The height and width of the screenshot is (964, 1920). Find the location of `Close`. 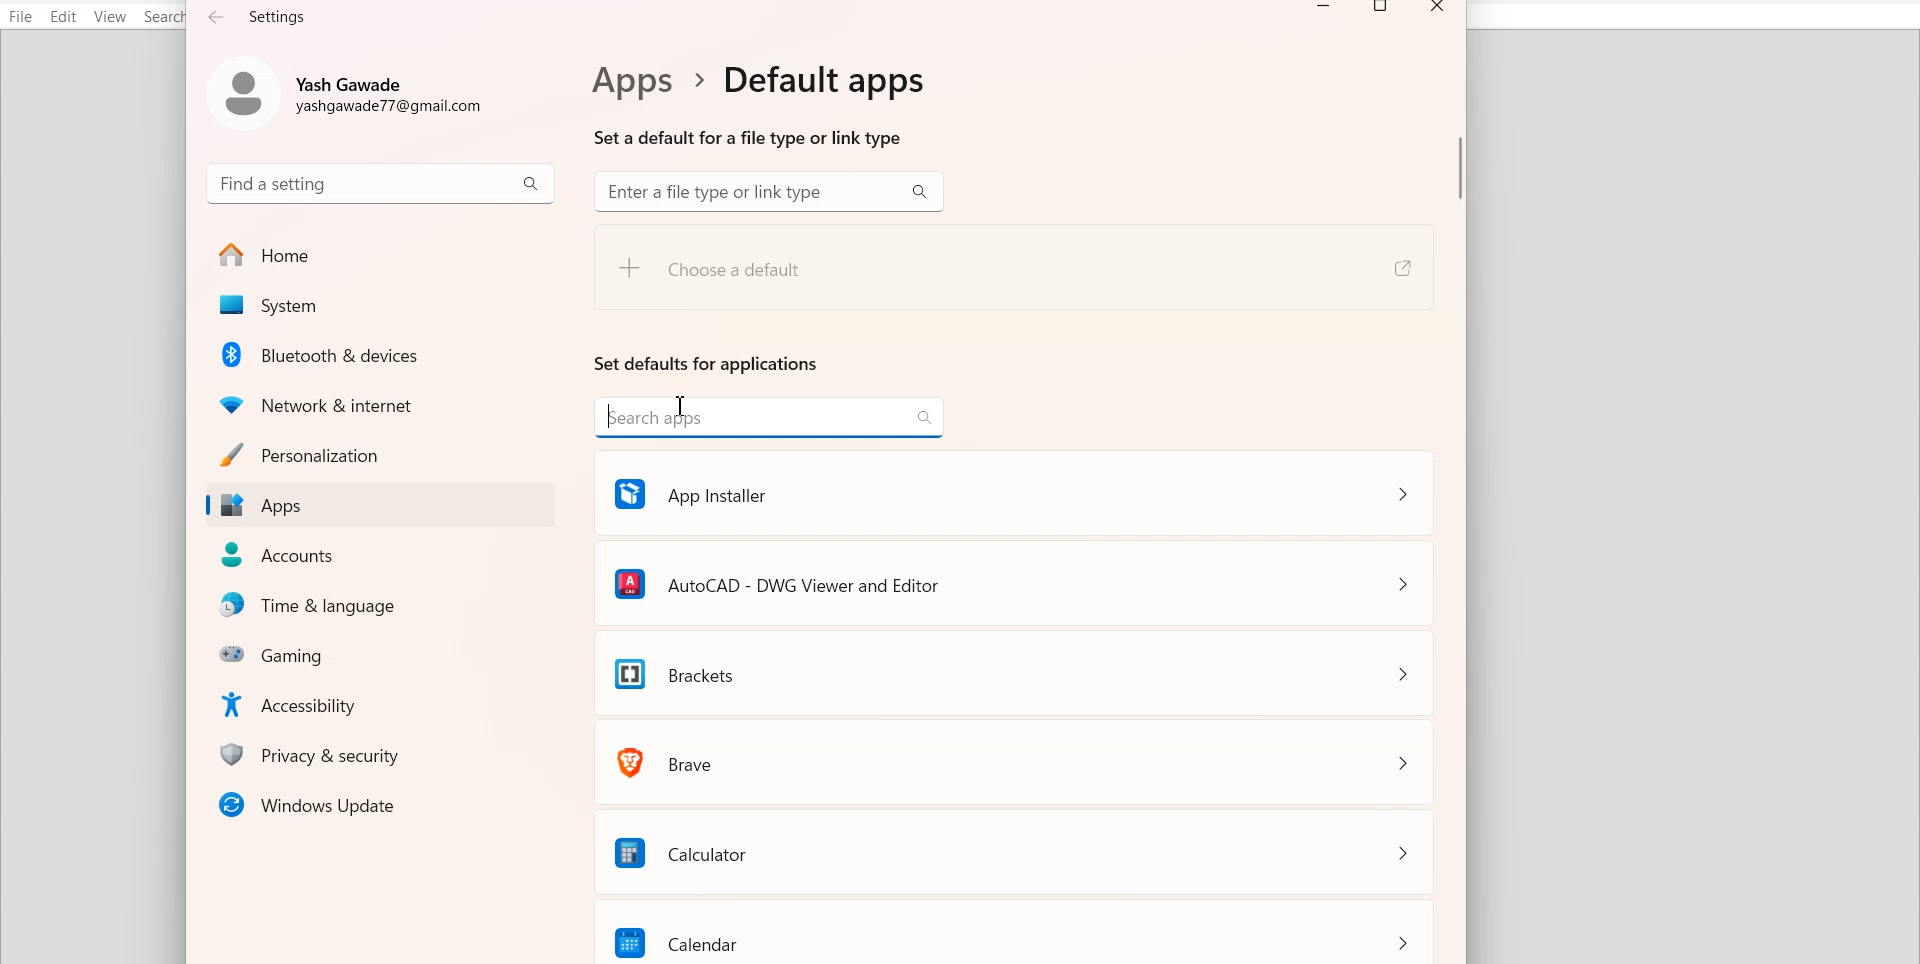

Close is located at coordinates (1437, 10).